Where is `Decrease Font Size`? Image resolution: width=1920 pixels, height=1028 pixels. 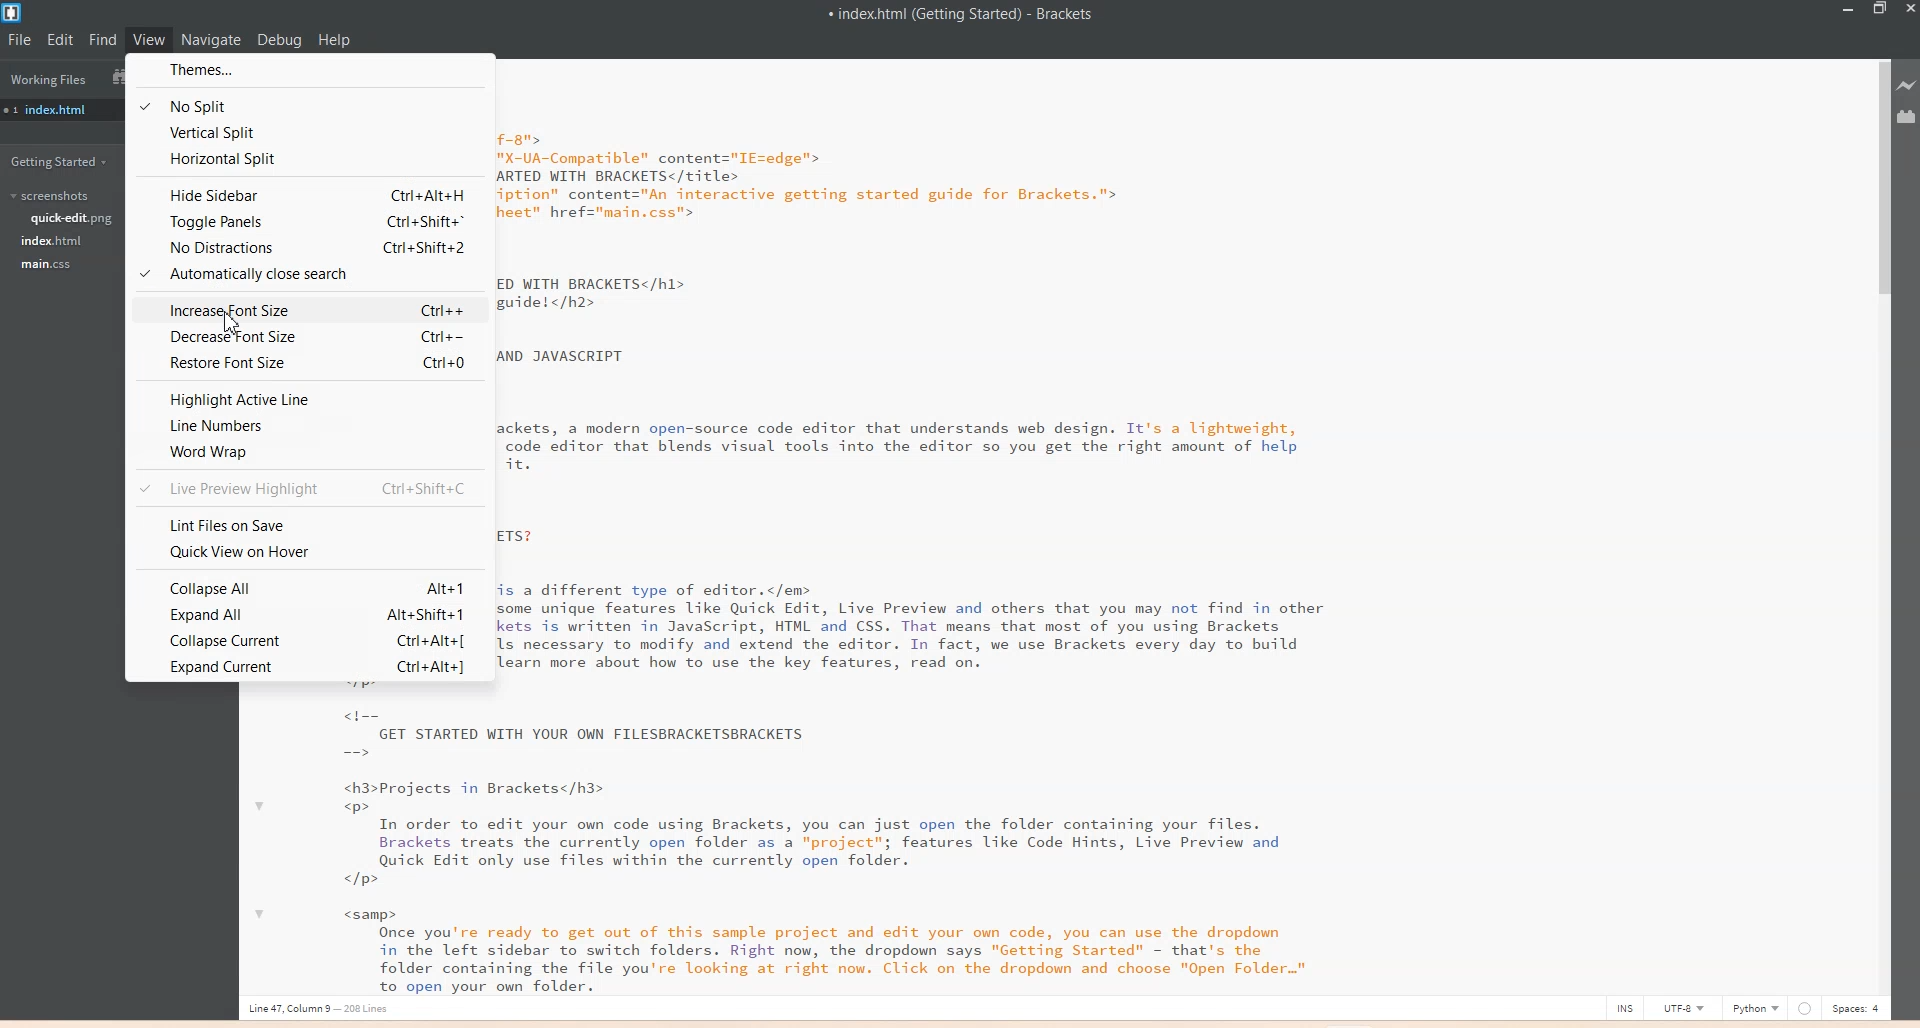
Decrease Font Size is located at coordinates (308, 337).